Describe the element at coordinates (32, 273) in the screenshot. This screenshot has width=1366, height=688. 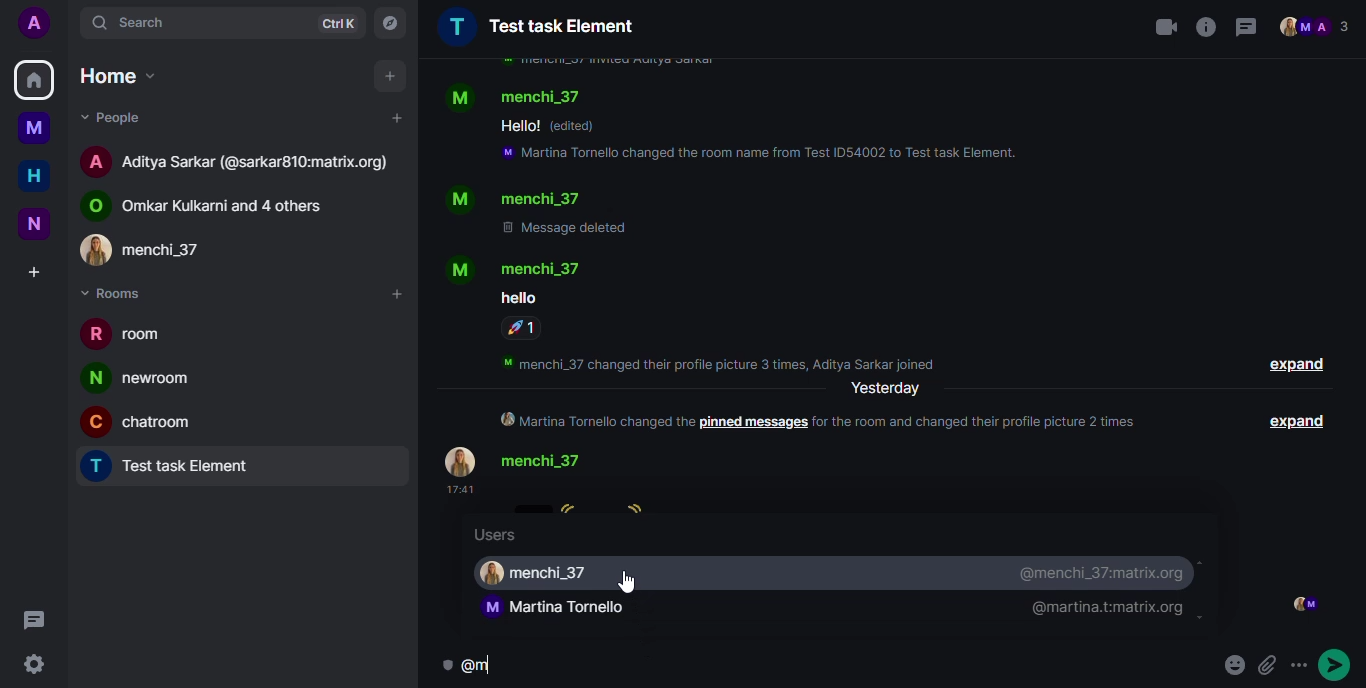
I see `create space` at that location.